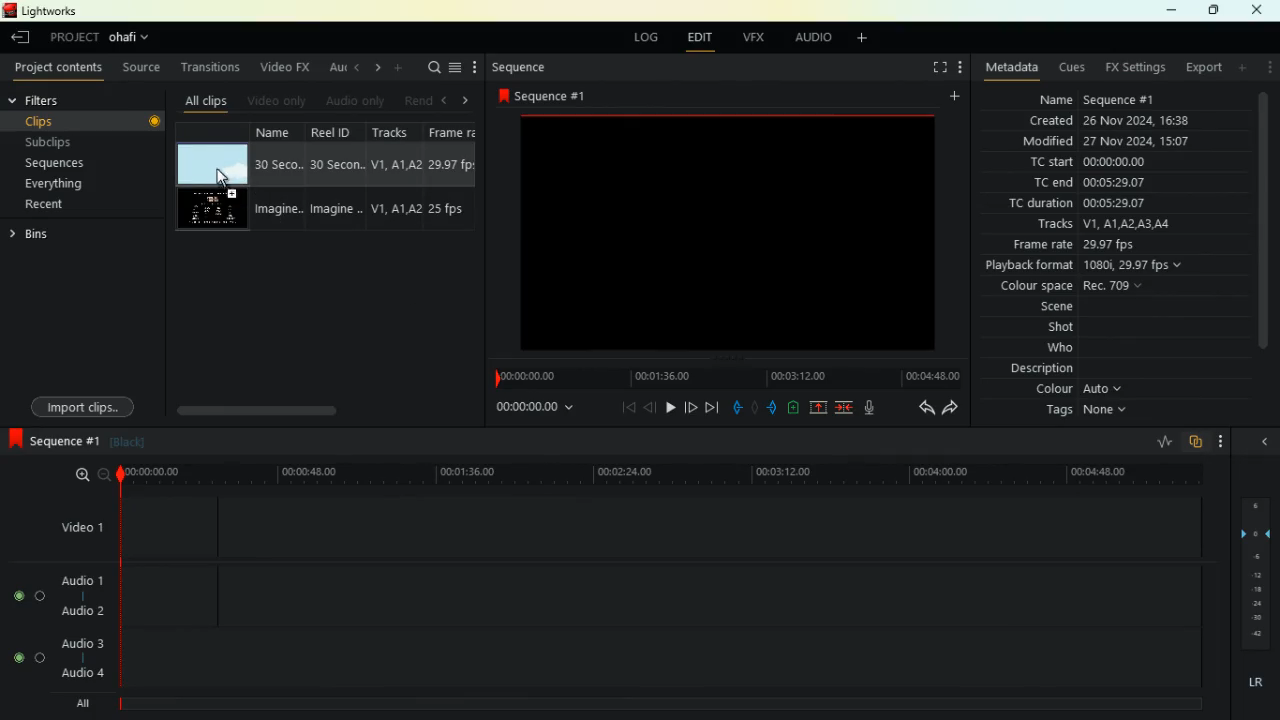 Image resolution: width=1280 pixels, height=720 pixels. What do you see at coordinates (654, 701) in the screenshot?
I see `timeline` at bounding box center [654, 701].